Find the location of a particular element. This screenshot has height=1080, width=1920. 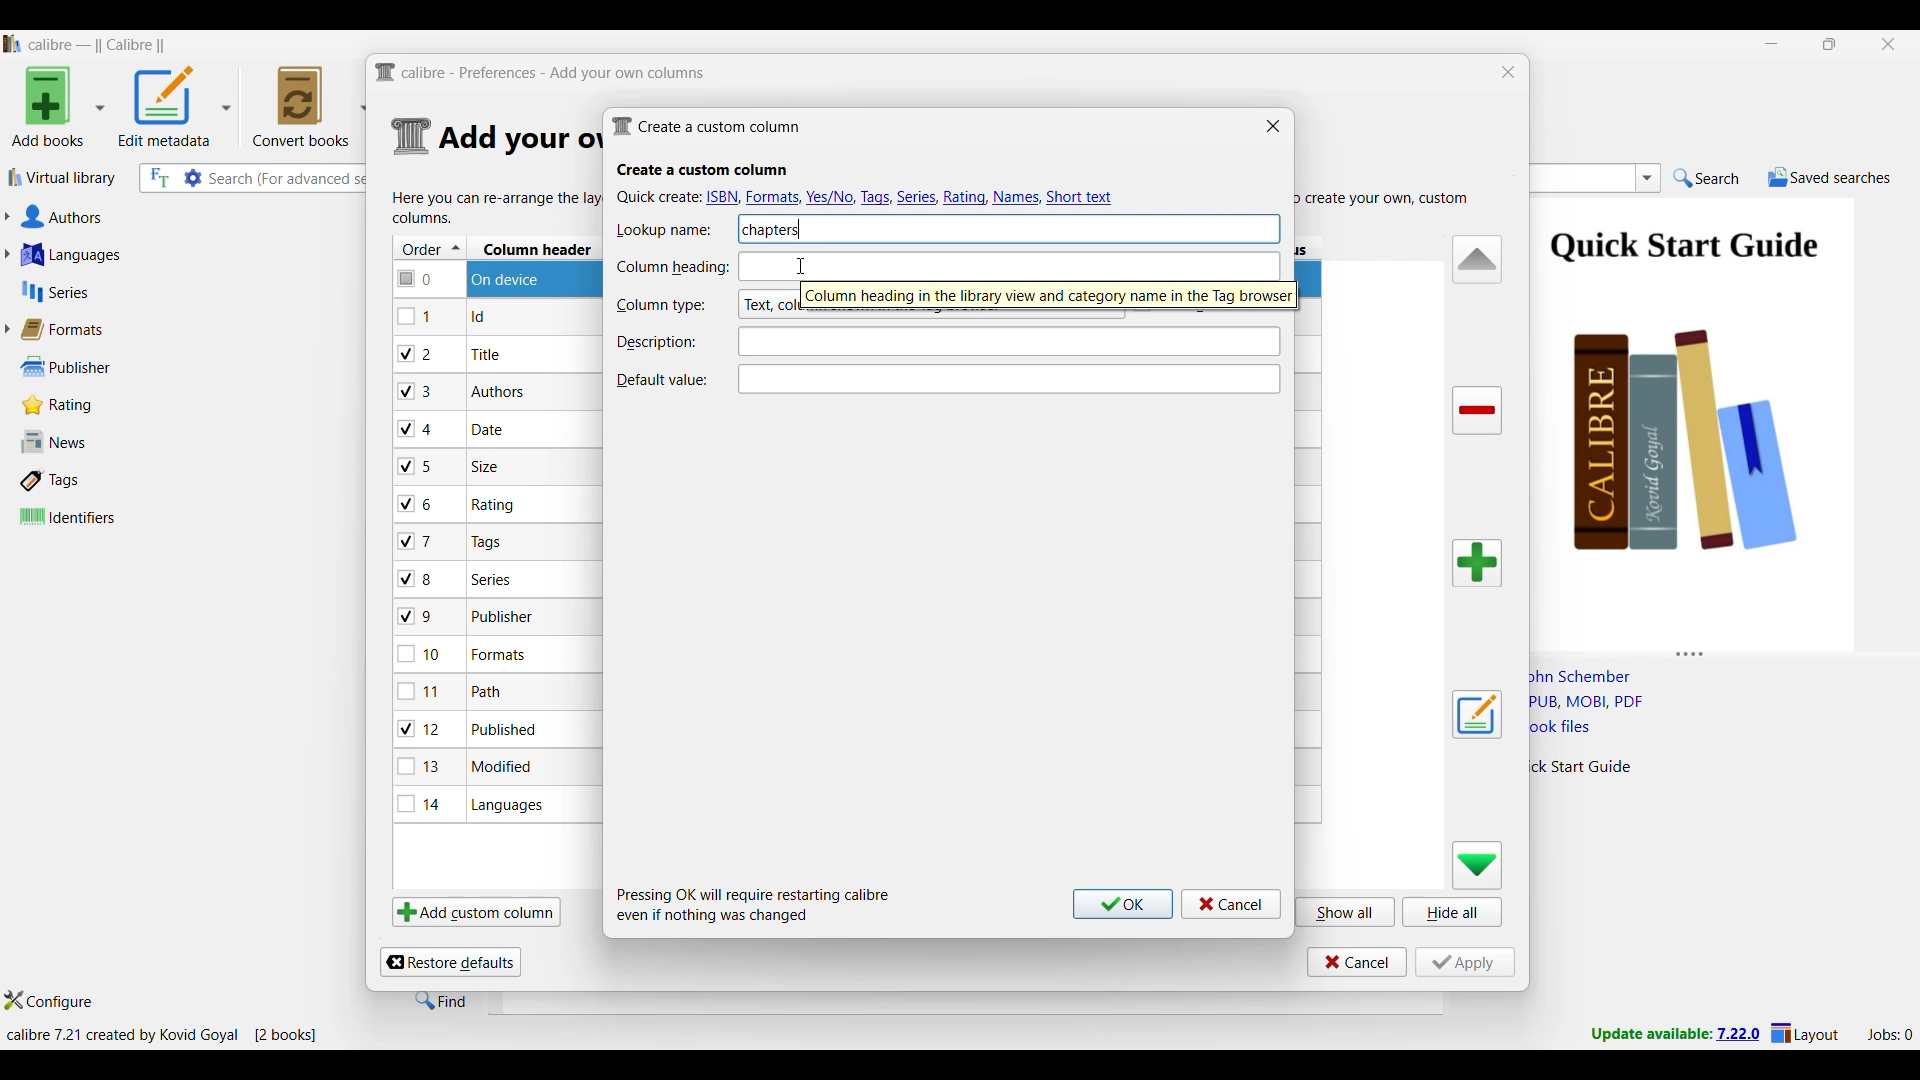

Window name is located at coordinates (706, 126).